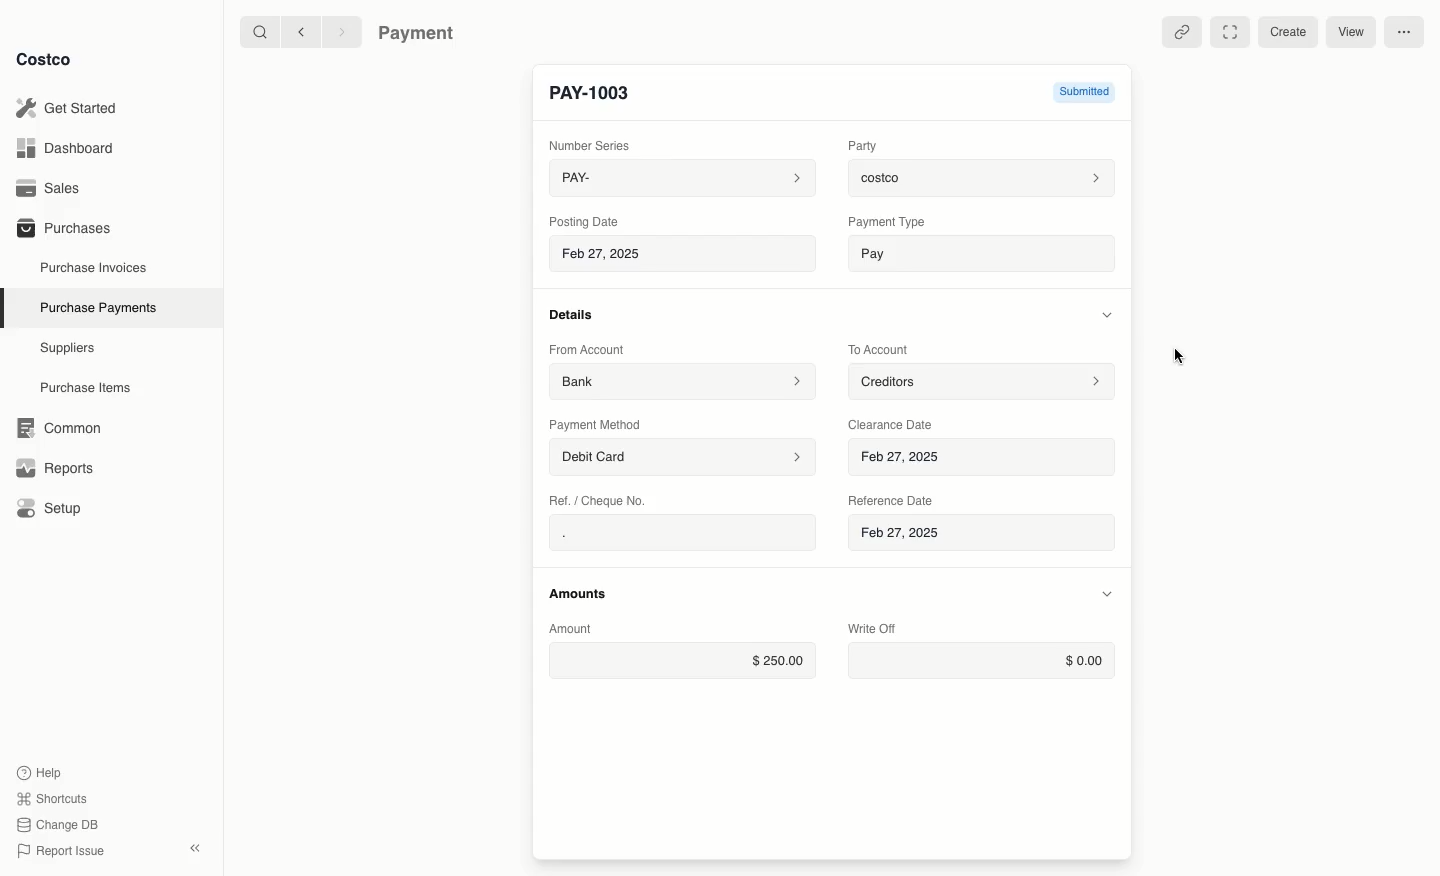 The height and width of the screenshot is (876, 1440). Describe the element at coordinates (340, 31) in the screenshot. I see `Forward` at that location.